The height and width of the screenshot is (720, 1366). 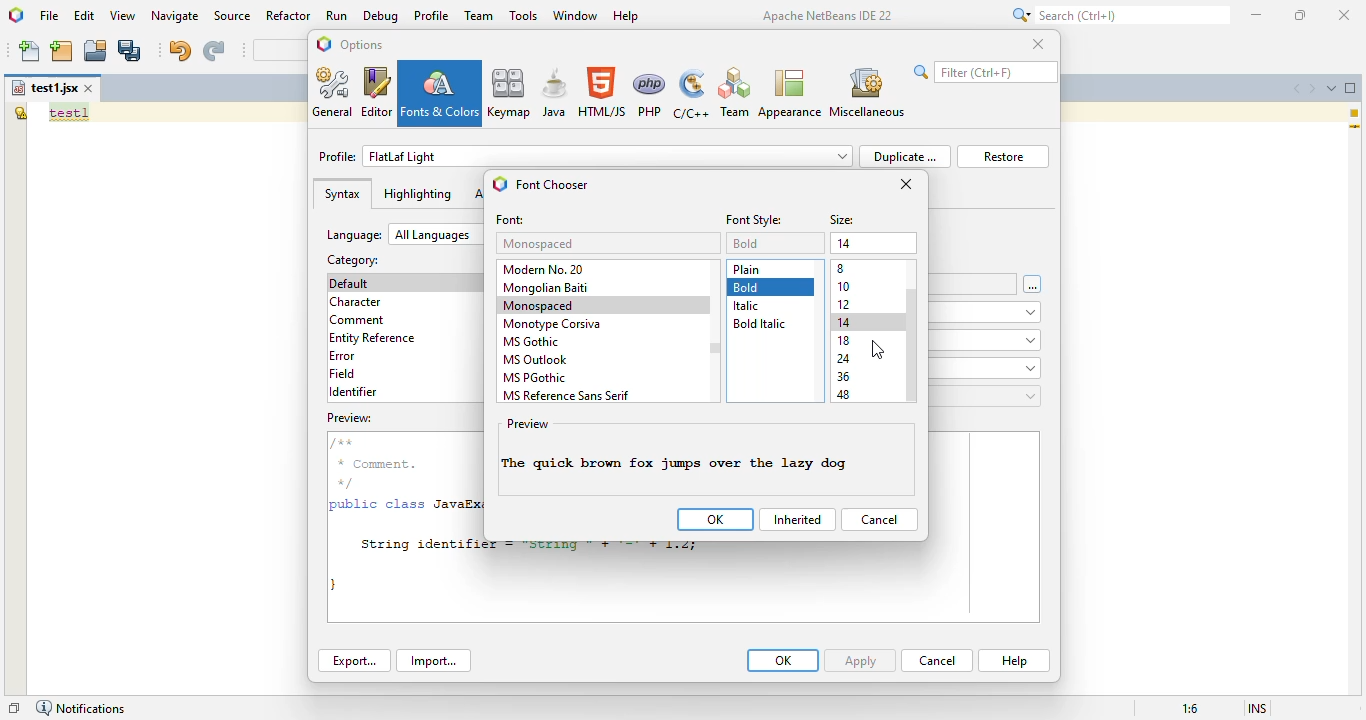 I want to click on 14, so click(x=845, y=243).